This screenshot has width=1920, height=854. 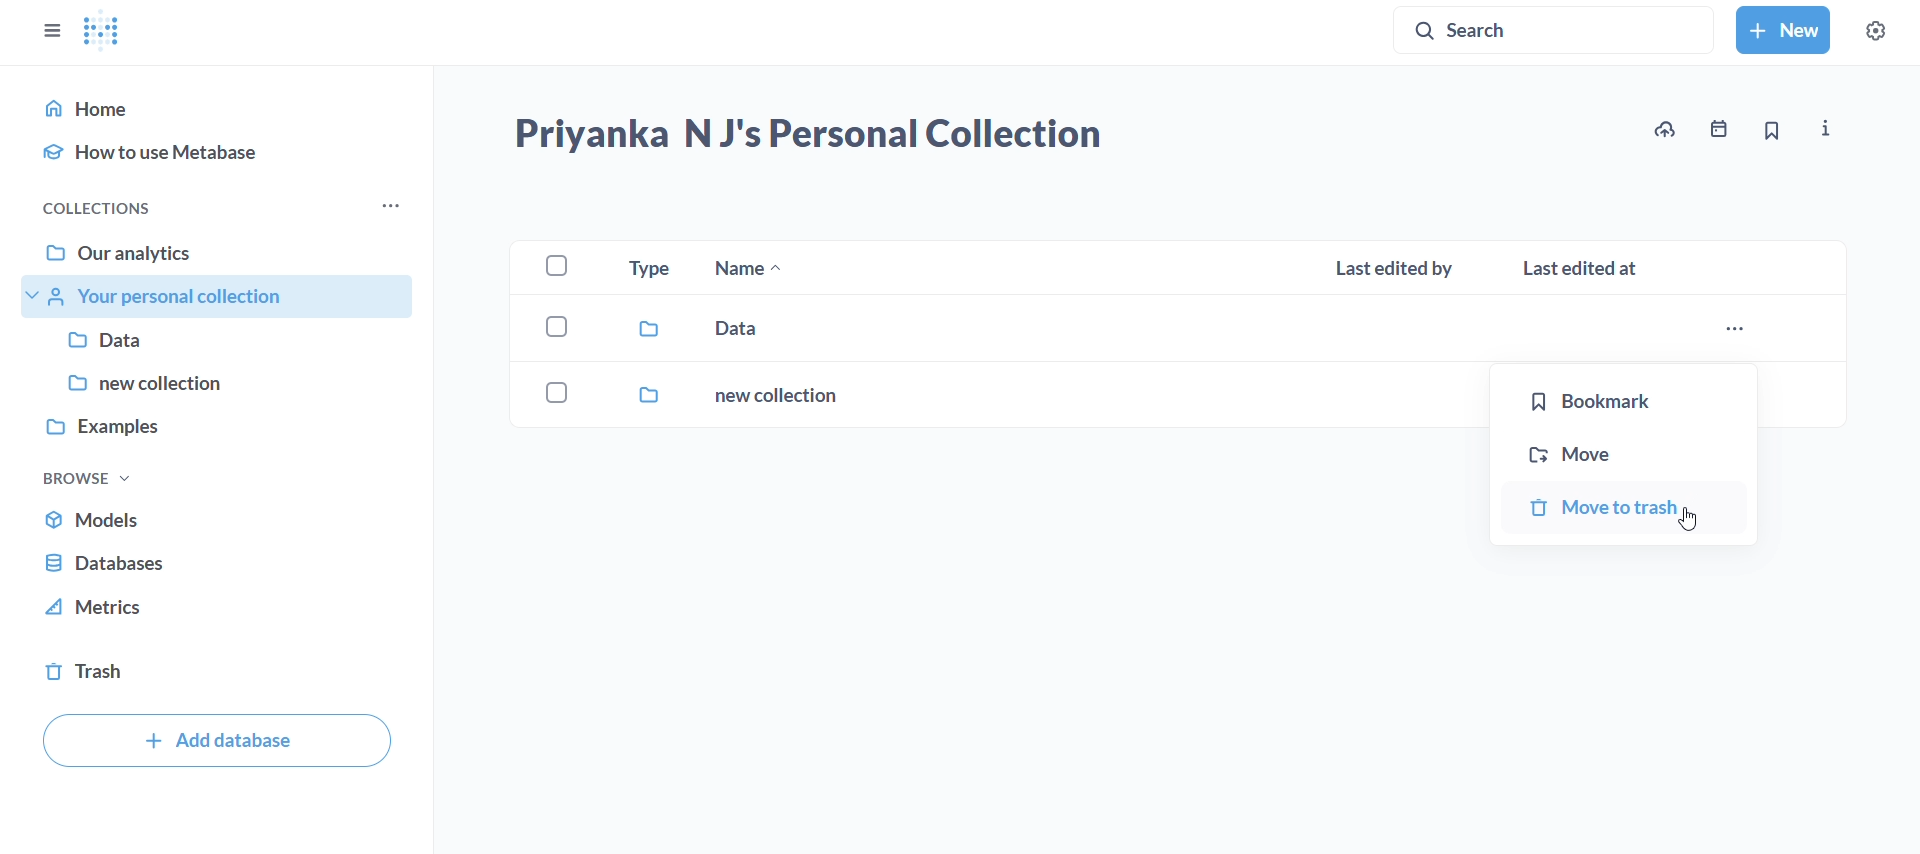 I want to click on metrics, so click(x=223, y=608).